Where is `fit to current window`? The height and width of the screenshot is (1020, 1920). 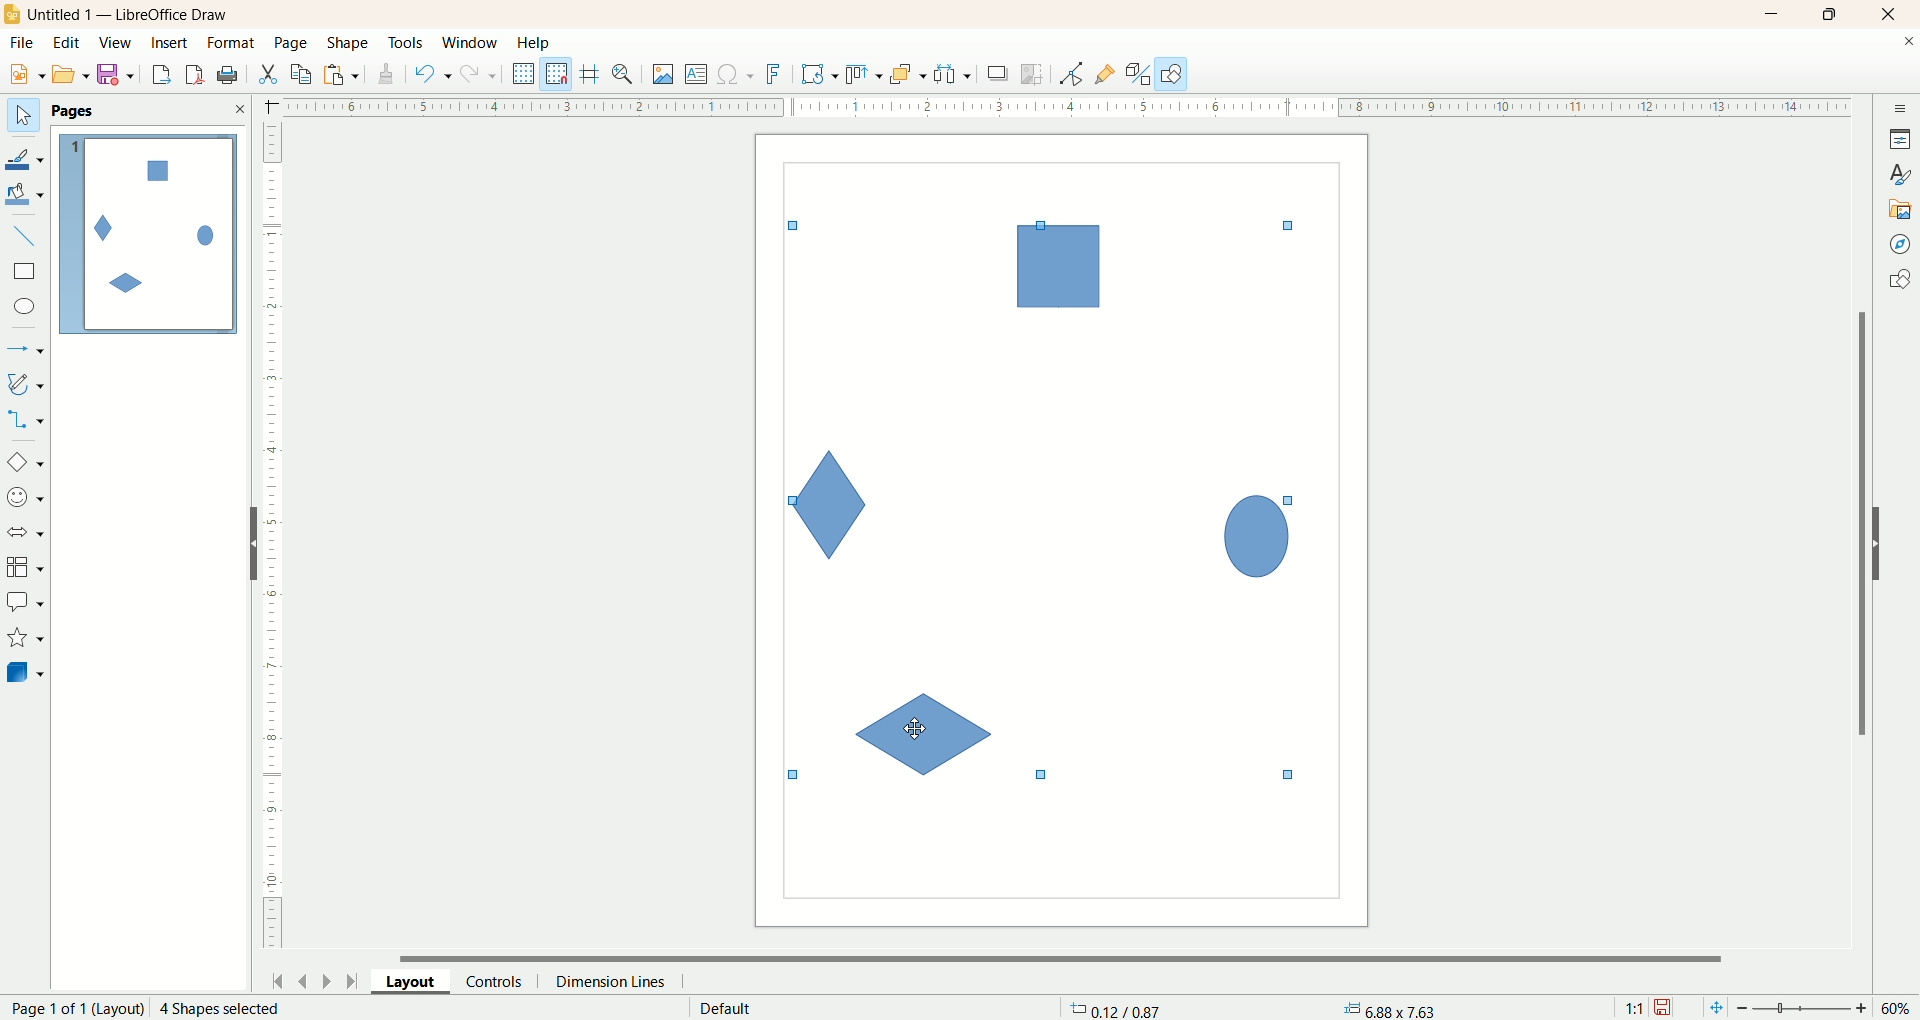 fit to current window is located at coordinates (1714, 1008).